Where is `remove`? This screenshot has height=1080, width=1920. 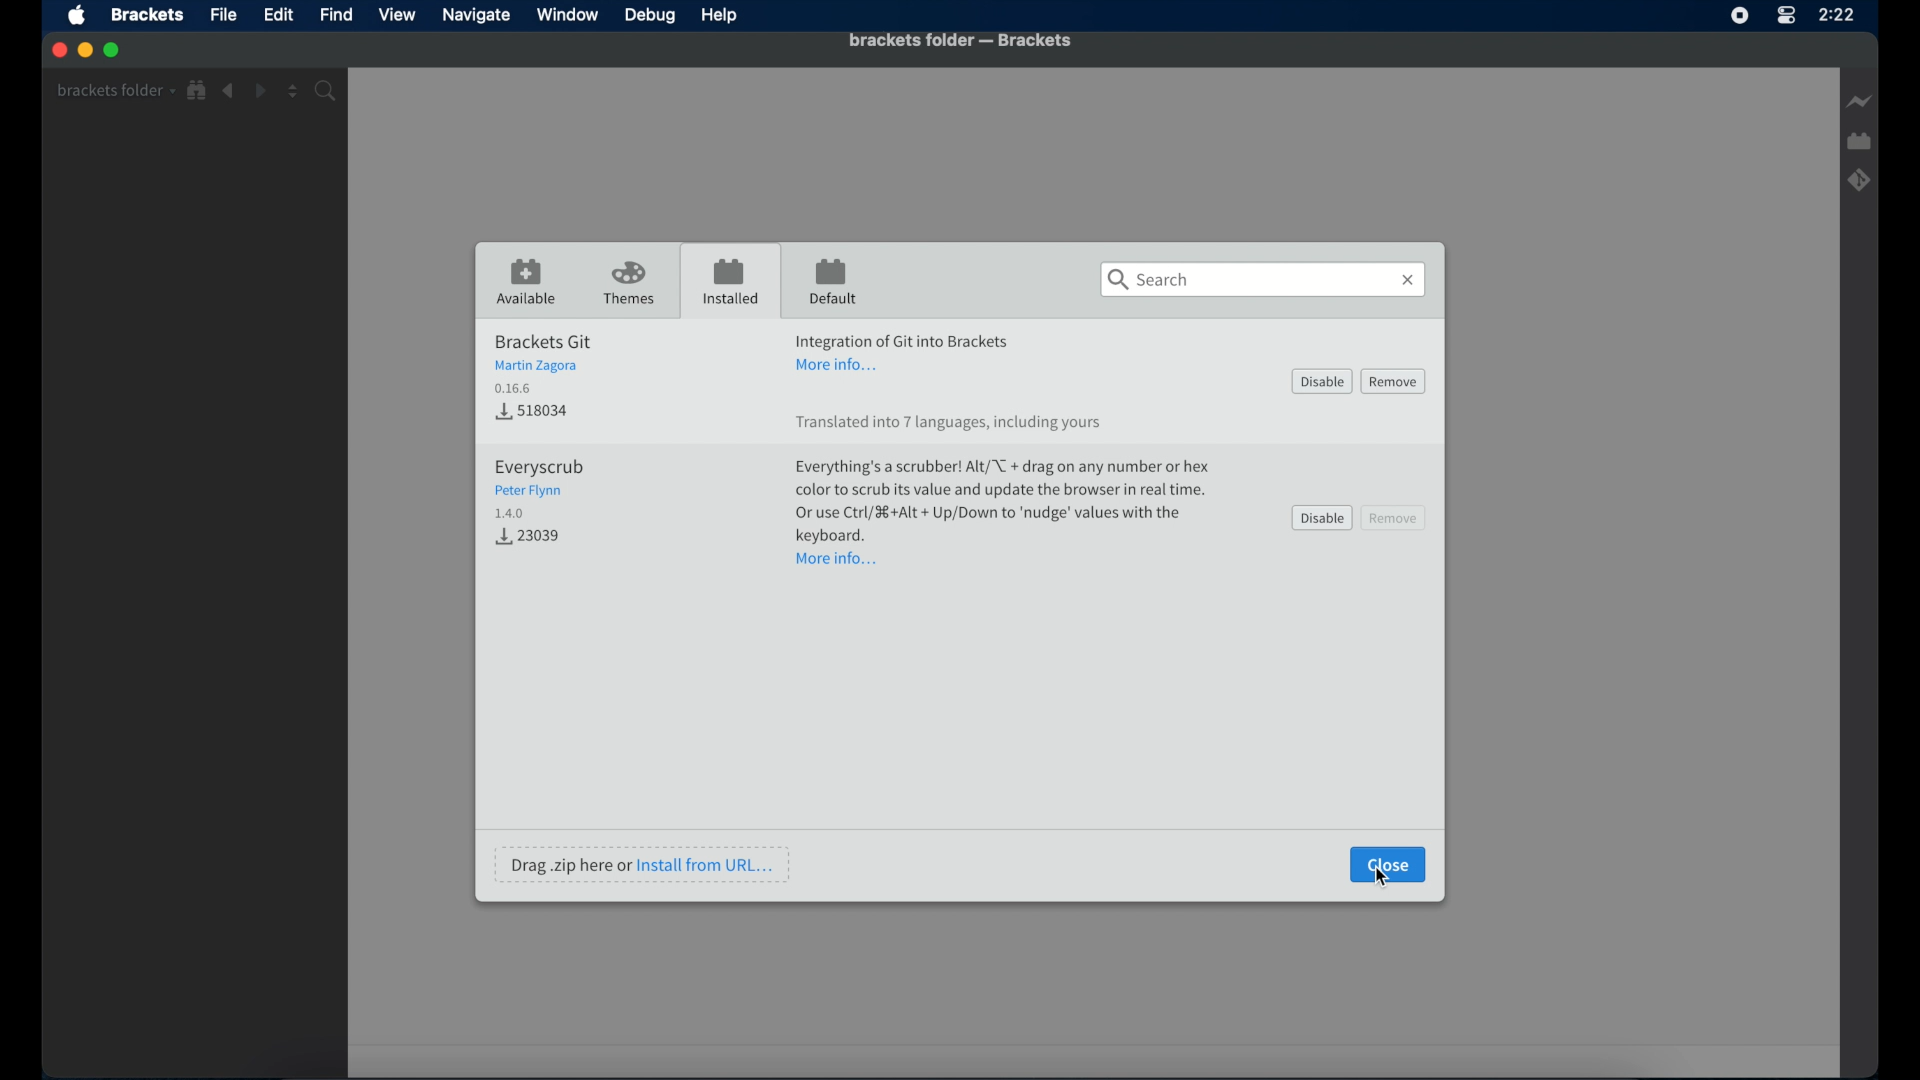
remove is located at coordinates (1395, 517).